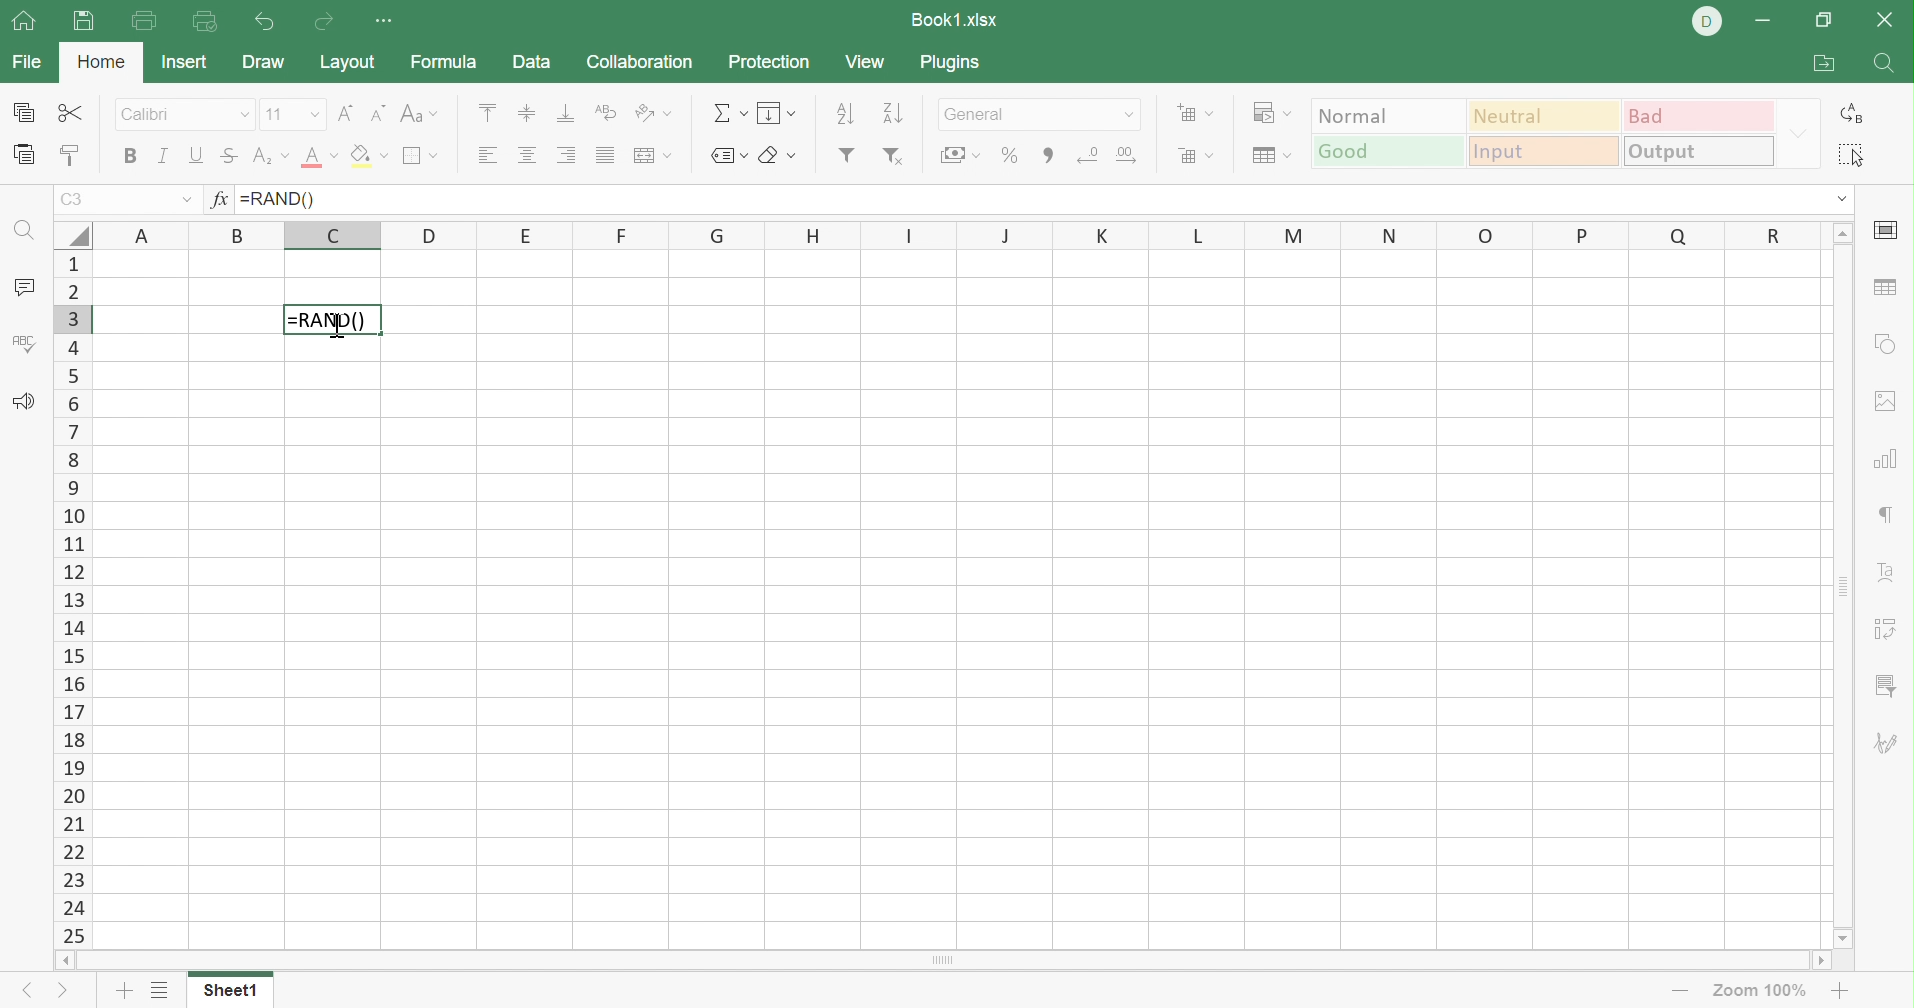 This screenshot has height=1008, width=1914. What do you see at coordinates (64, 959) in the screenshot?
I see `Scroll left` at bounding box center [64, 959].